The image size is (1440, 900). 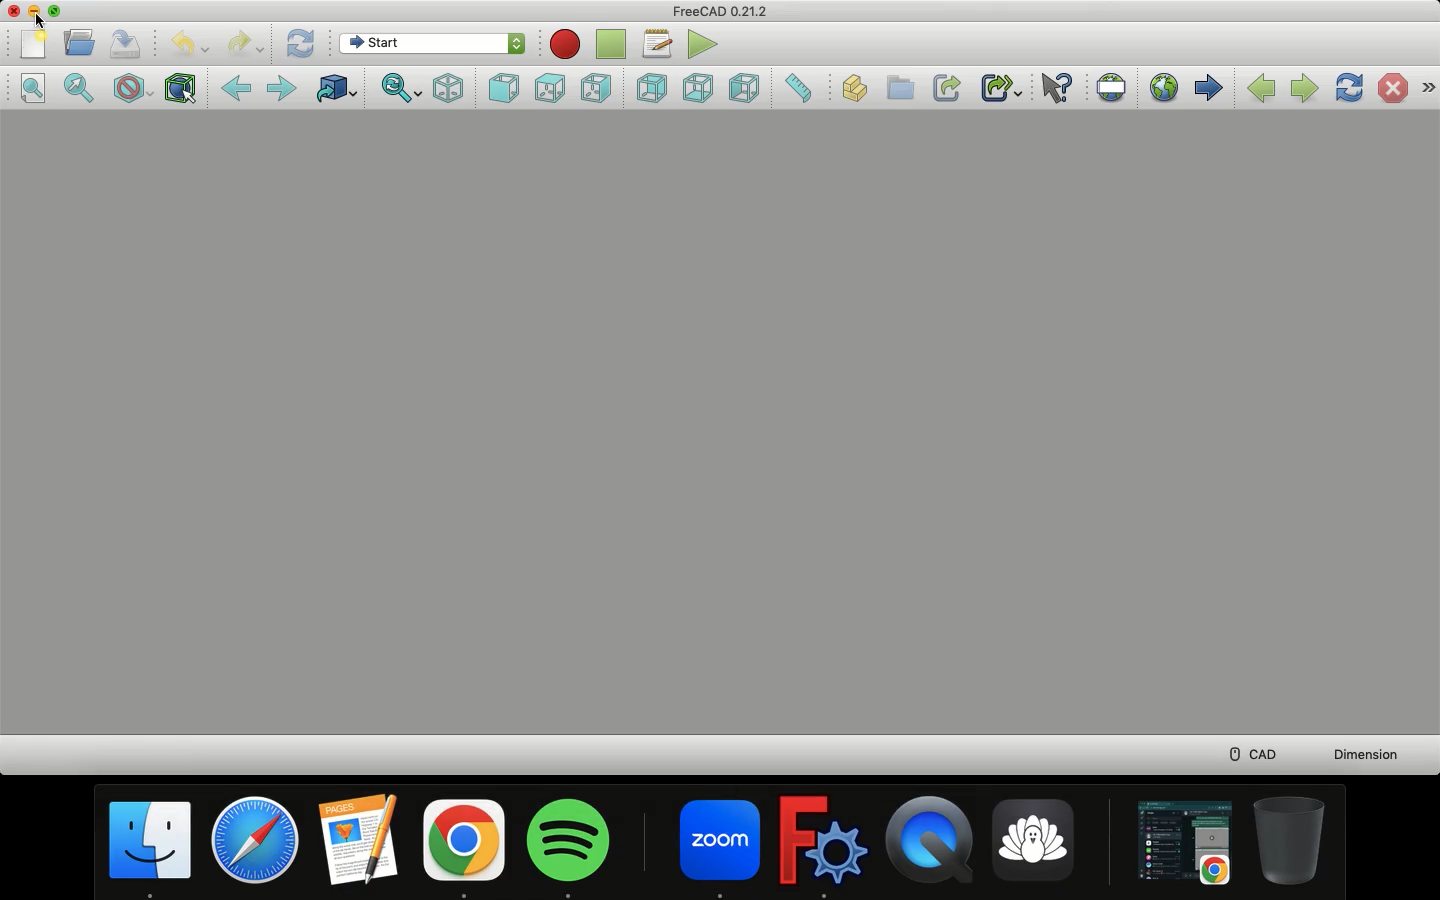 What do you see at coordinates (1426, 85) in the screenshot?
I see `Navigation` at bounding box center [1426, 85].